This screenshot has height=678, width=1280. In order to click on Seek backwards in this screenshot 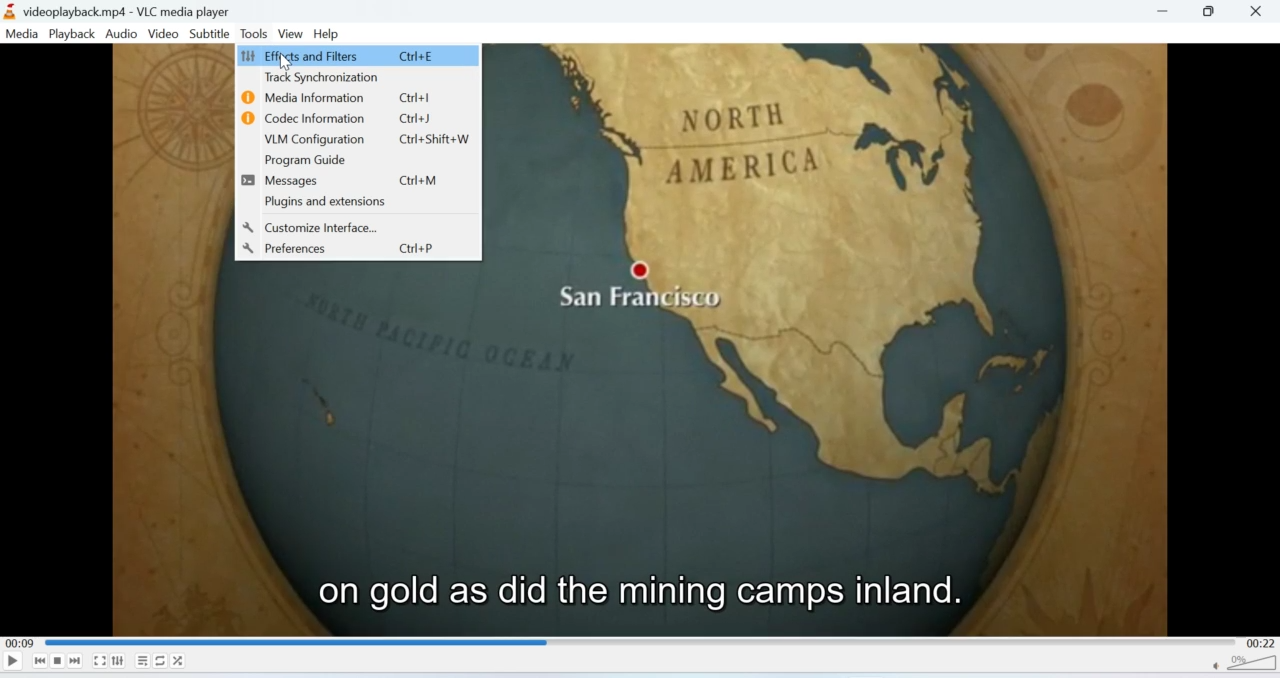, I will do `click(40, 661)`.